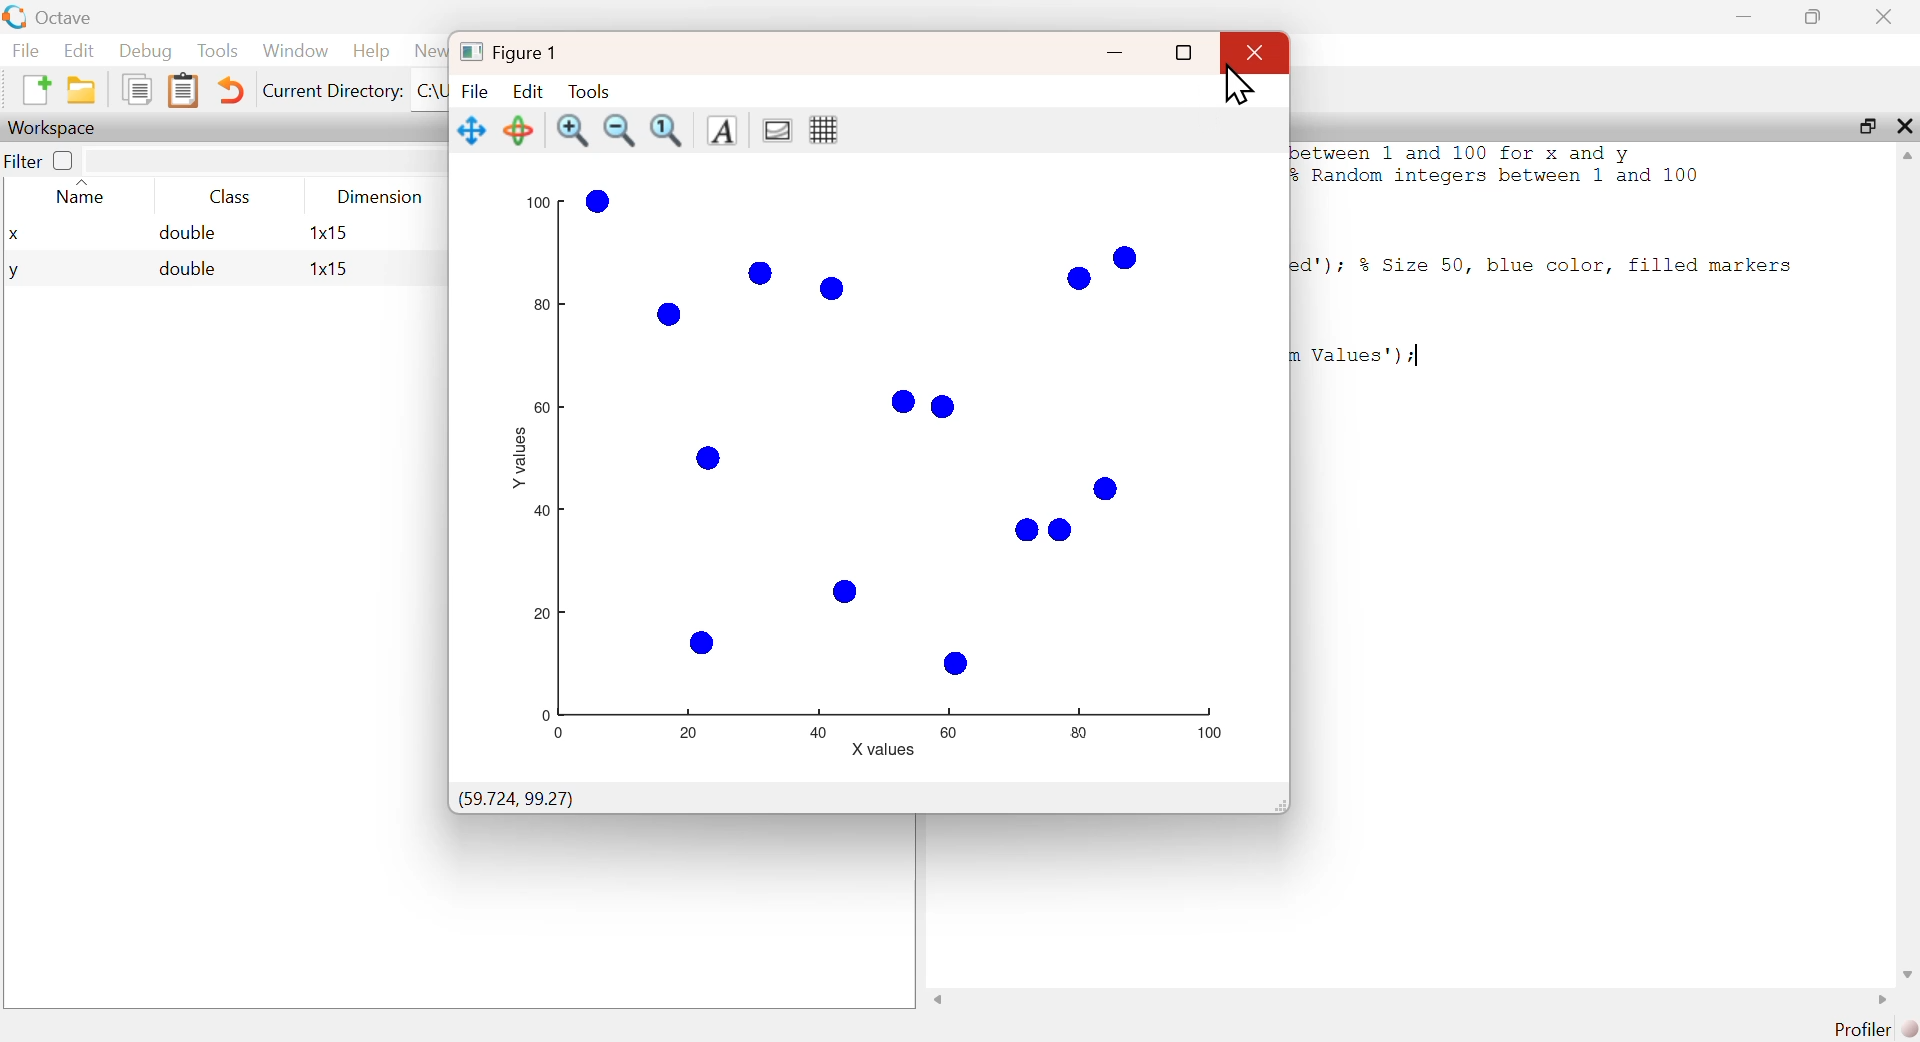 The image size is (1920, 1042). I want to click on Current Directory:, so click(333, 90).